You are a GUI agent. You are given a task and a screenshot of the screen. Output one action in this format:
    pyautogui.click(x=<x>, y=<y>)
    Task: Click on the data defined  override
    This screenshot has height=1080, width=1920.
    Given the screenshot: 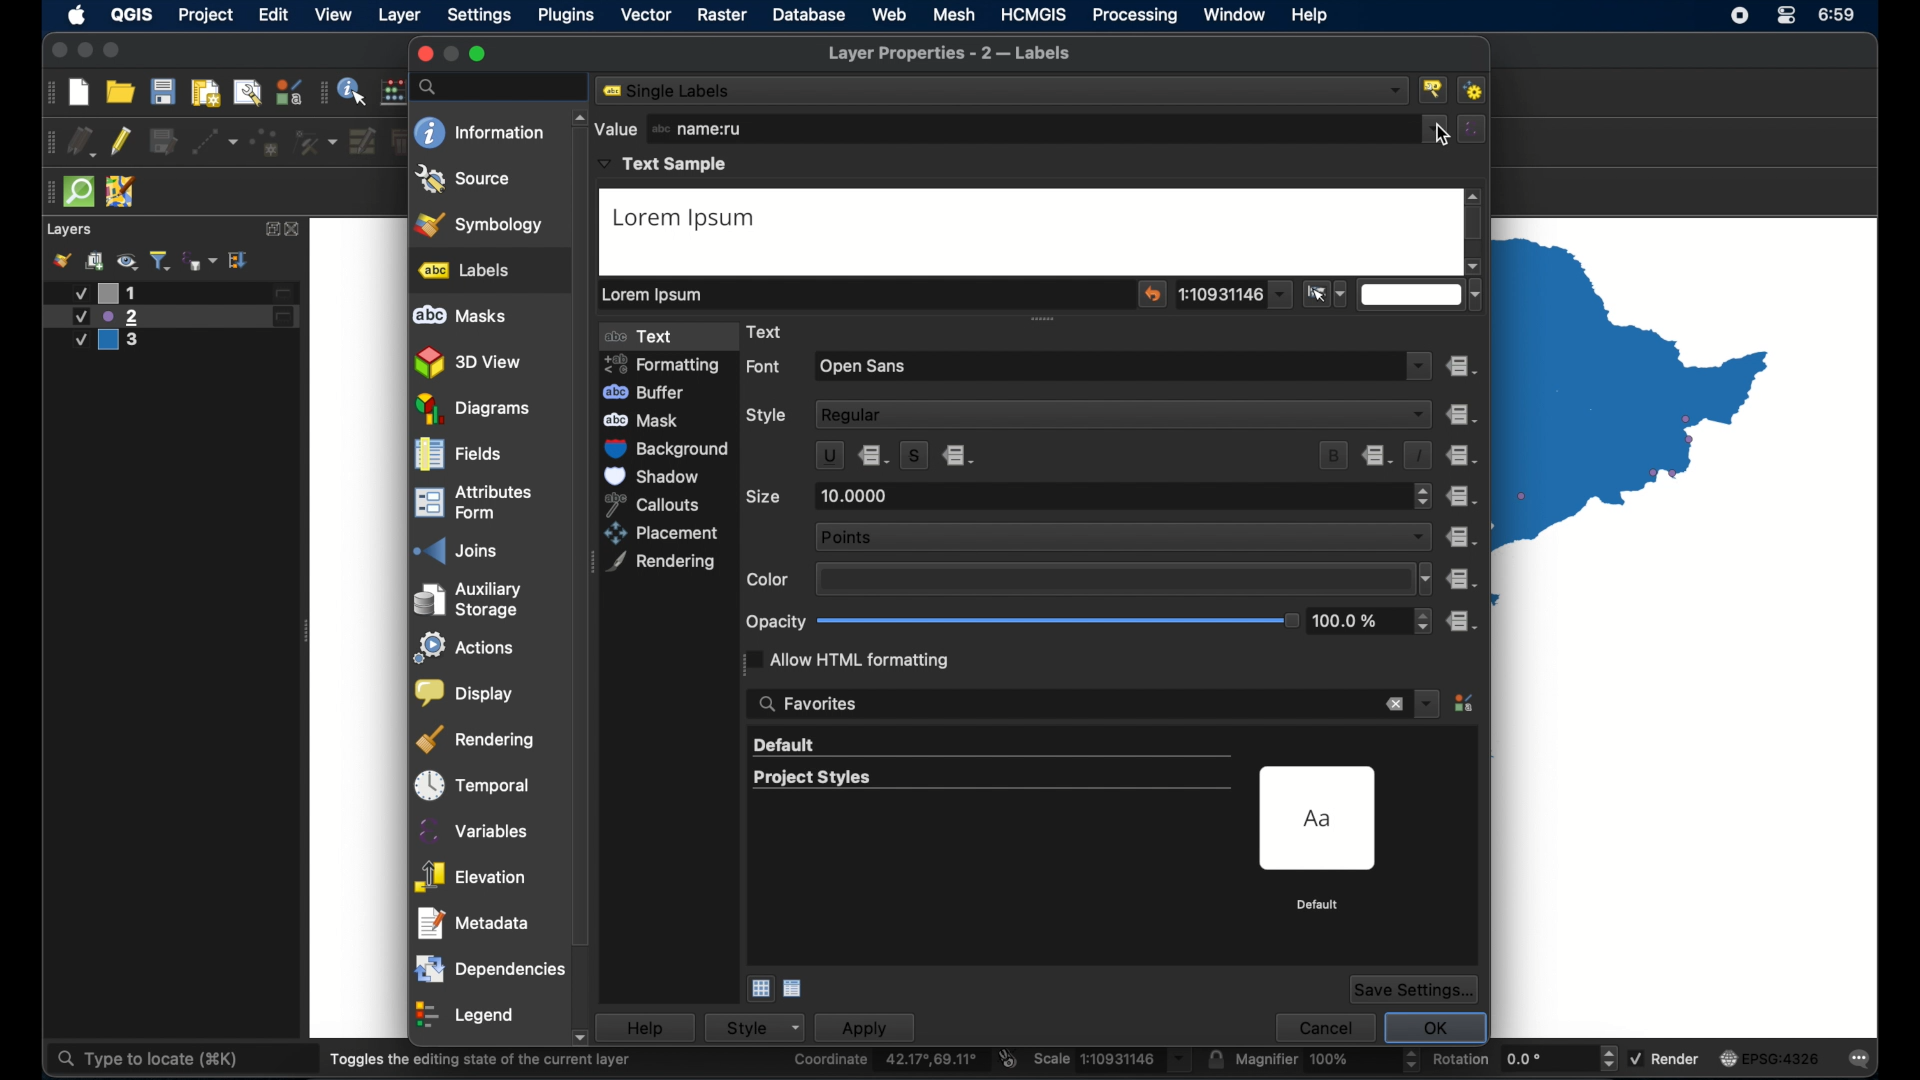 What is the action you would take?
    pyautogui.click(x=1464, y=621)
    